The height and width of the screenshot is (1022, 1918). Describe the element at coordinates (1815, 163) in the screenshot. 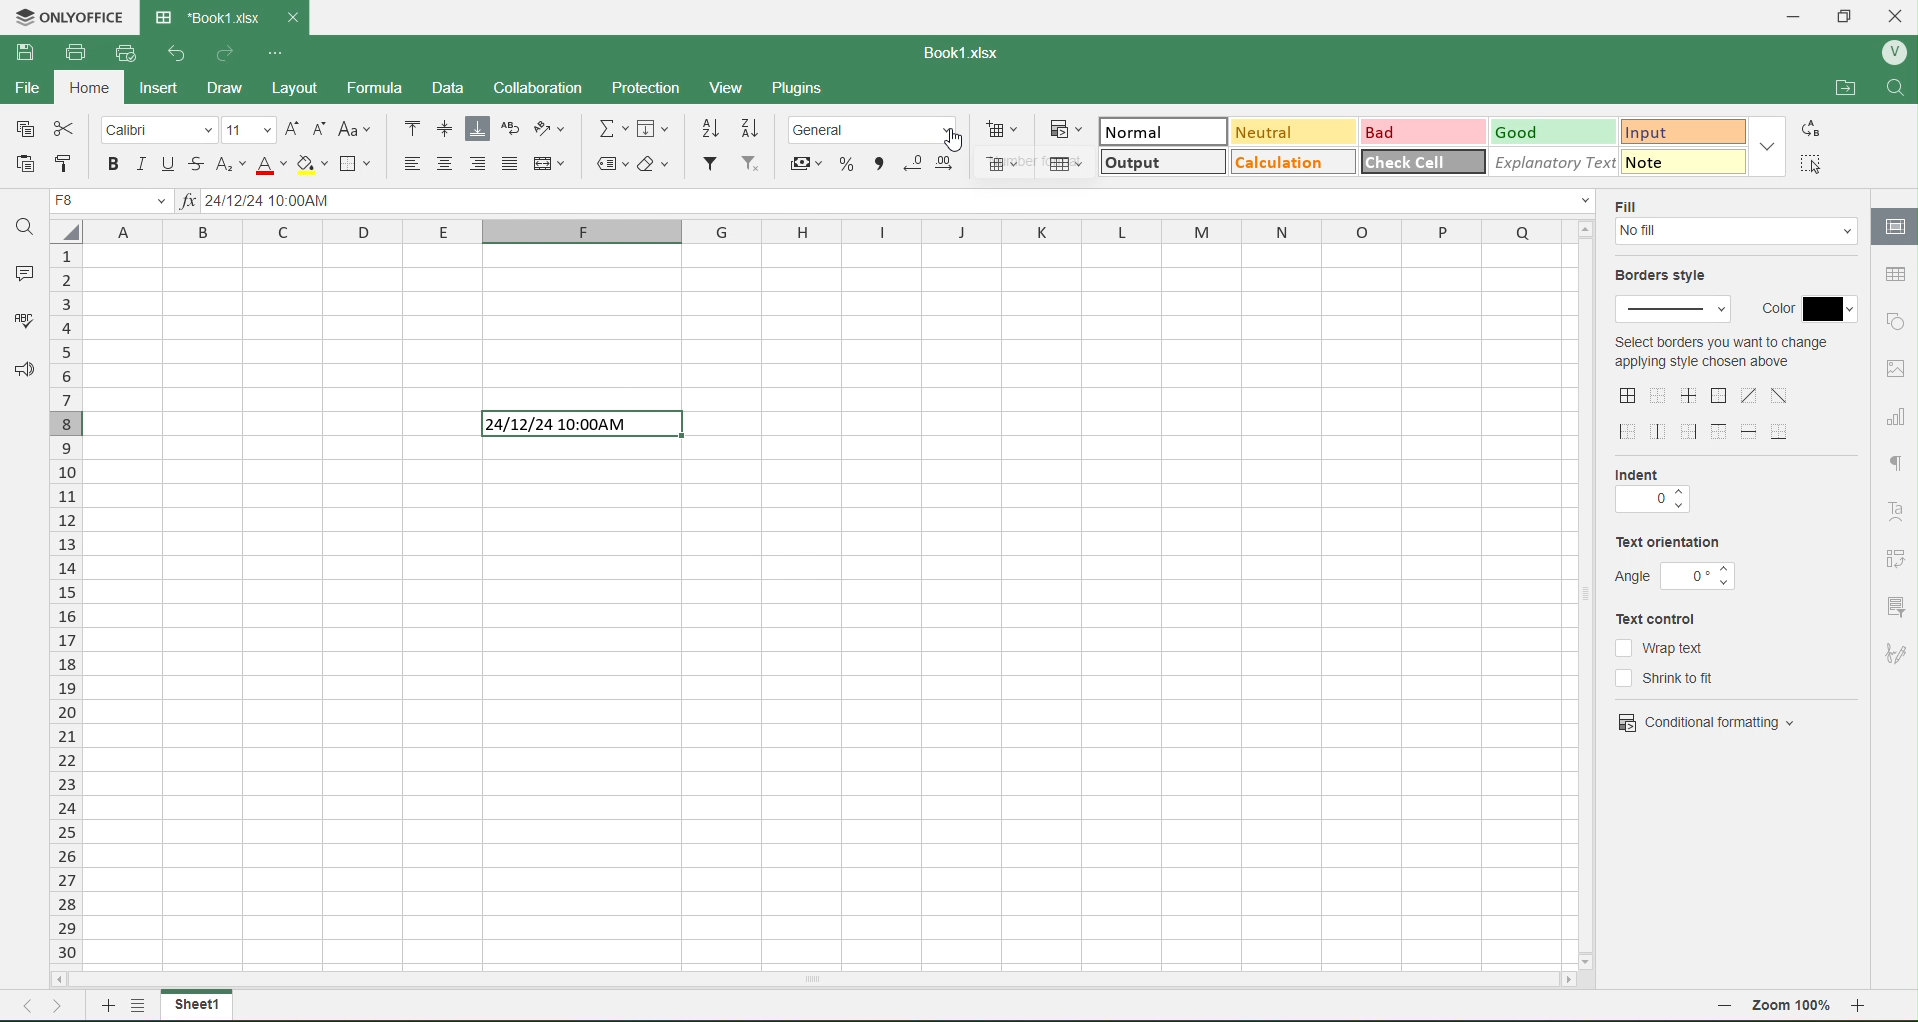

I see `Select All` at that location.